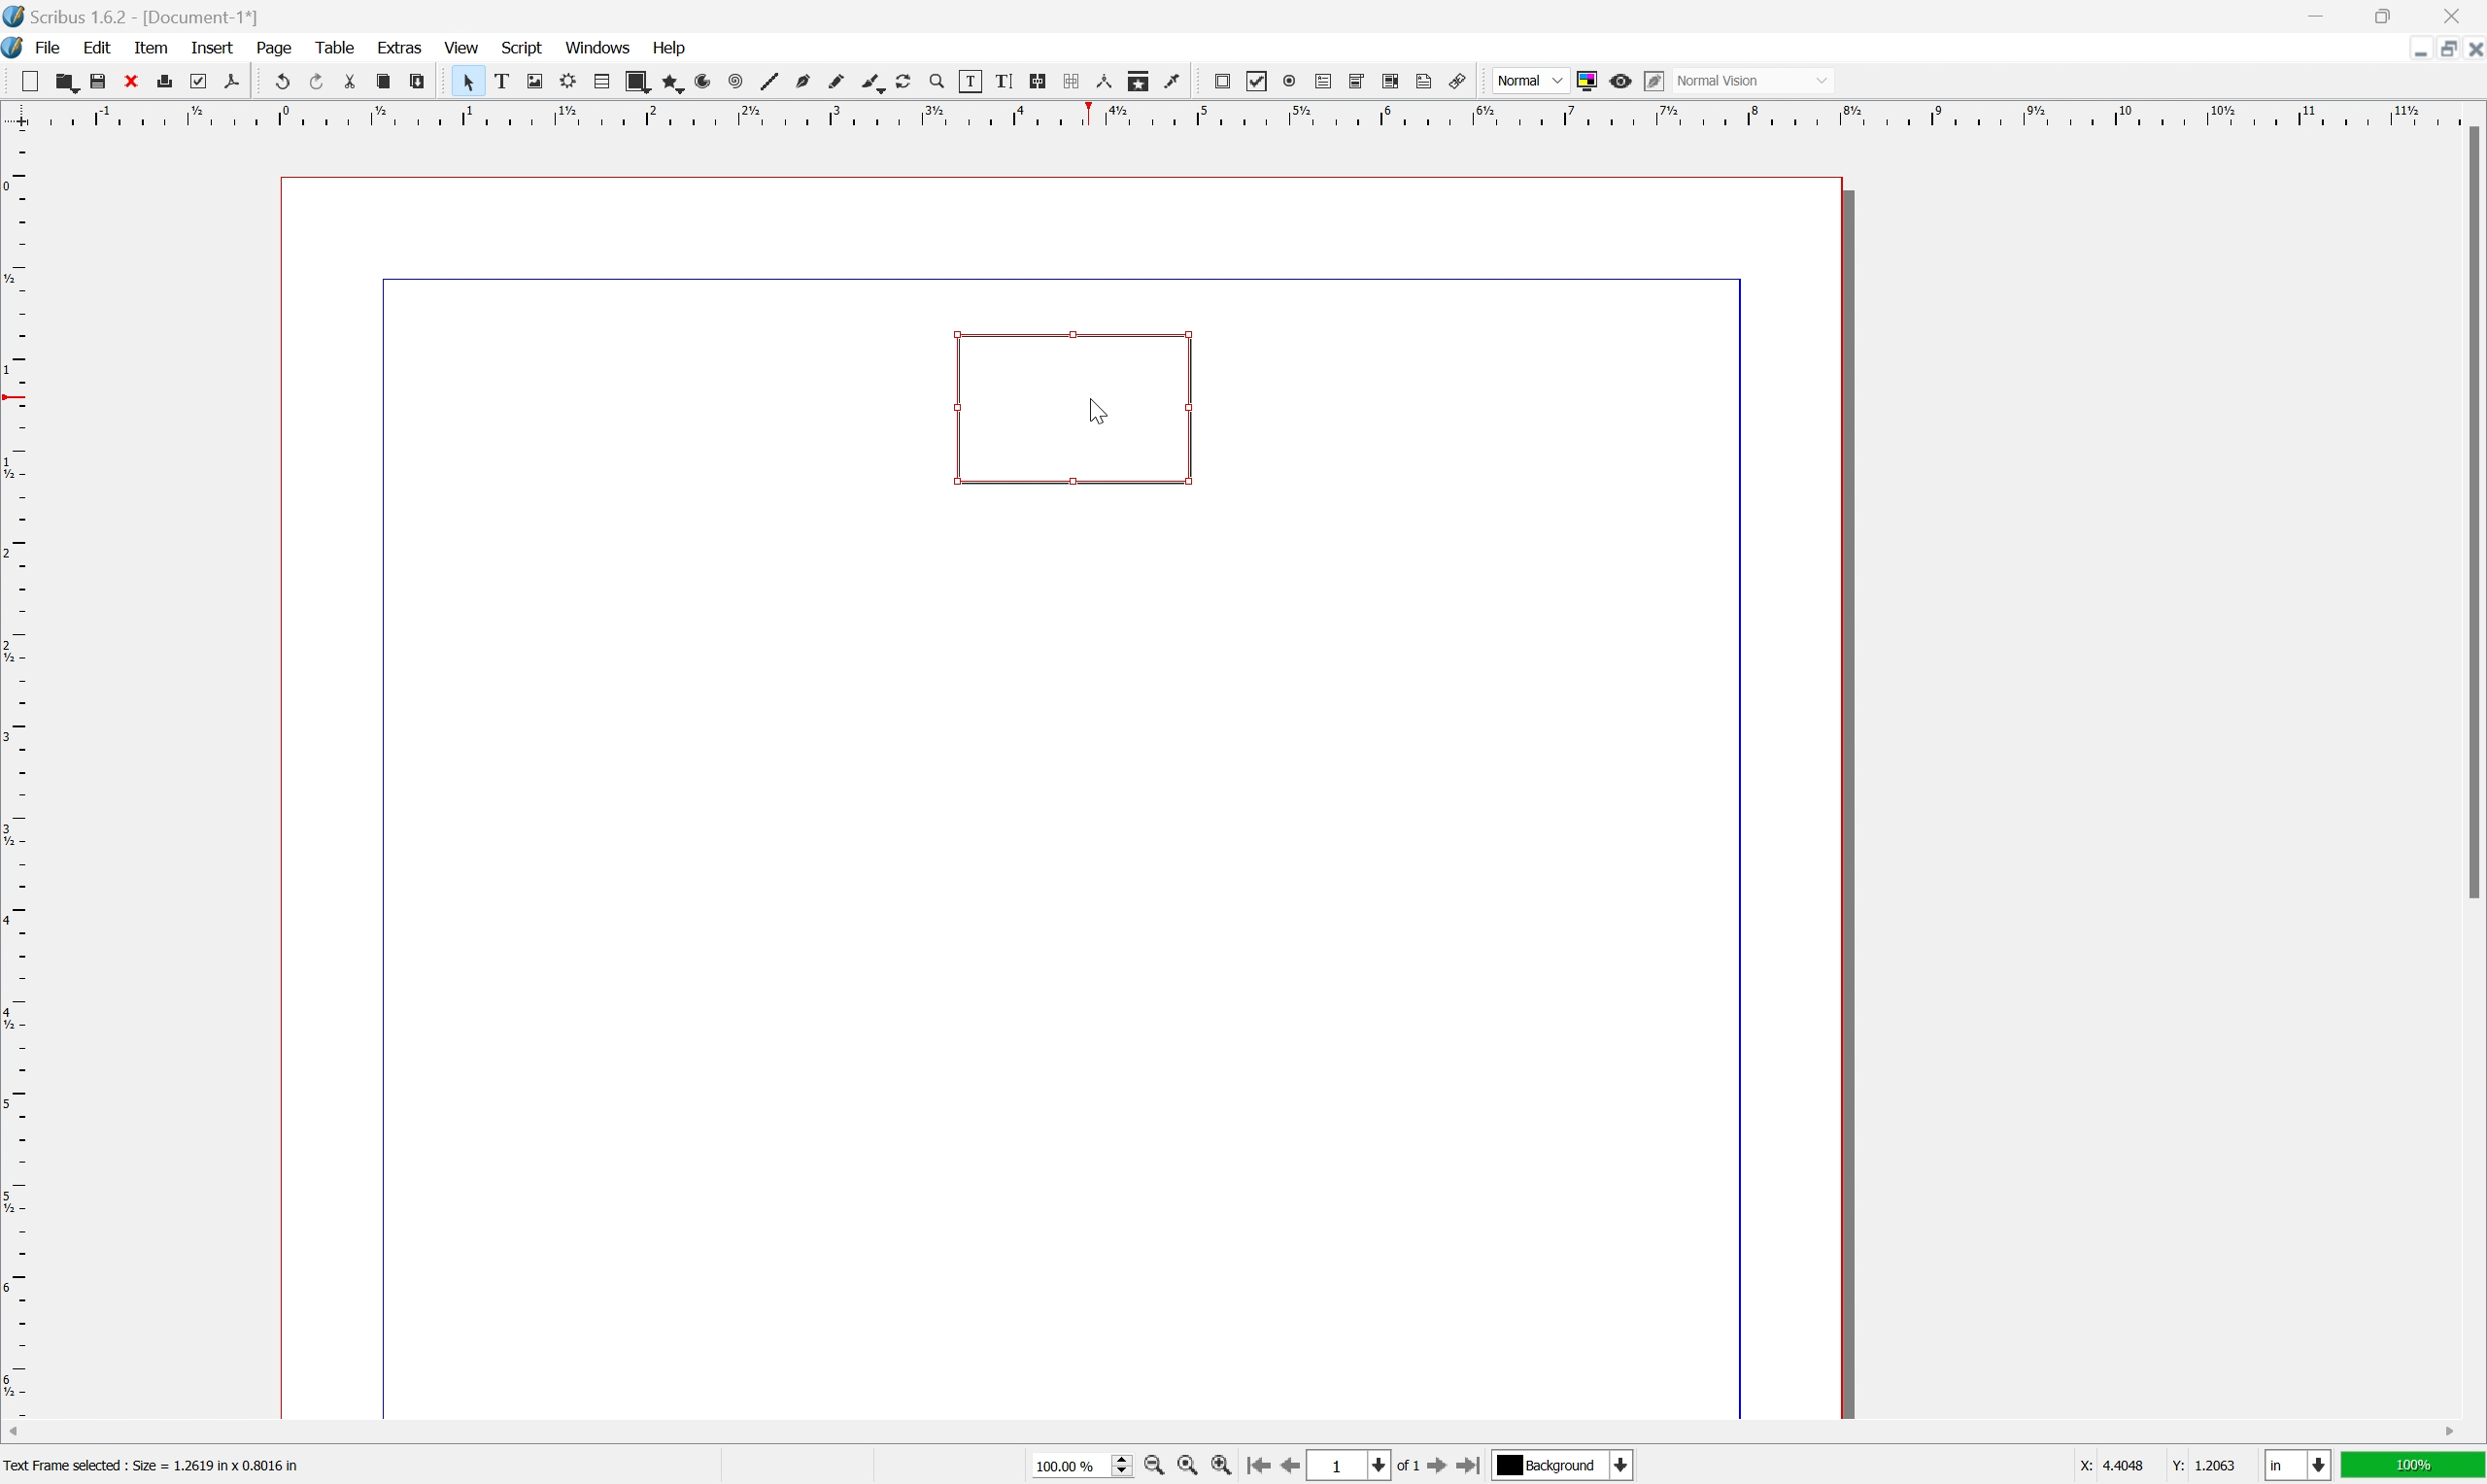 This screenshot has height=1484, width=2487. Describe the element at coordinates (1323, 83) in the screenshot. I see `pdf text field` at that location.